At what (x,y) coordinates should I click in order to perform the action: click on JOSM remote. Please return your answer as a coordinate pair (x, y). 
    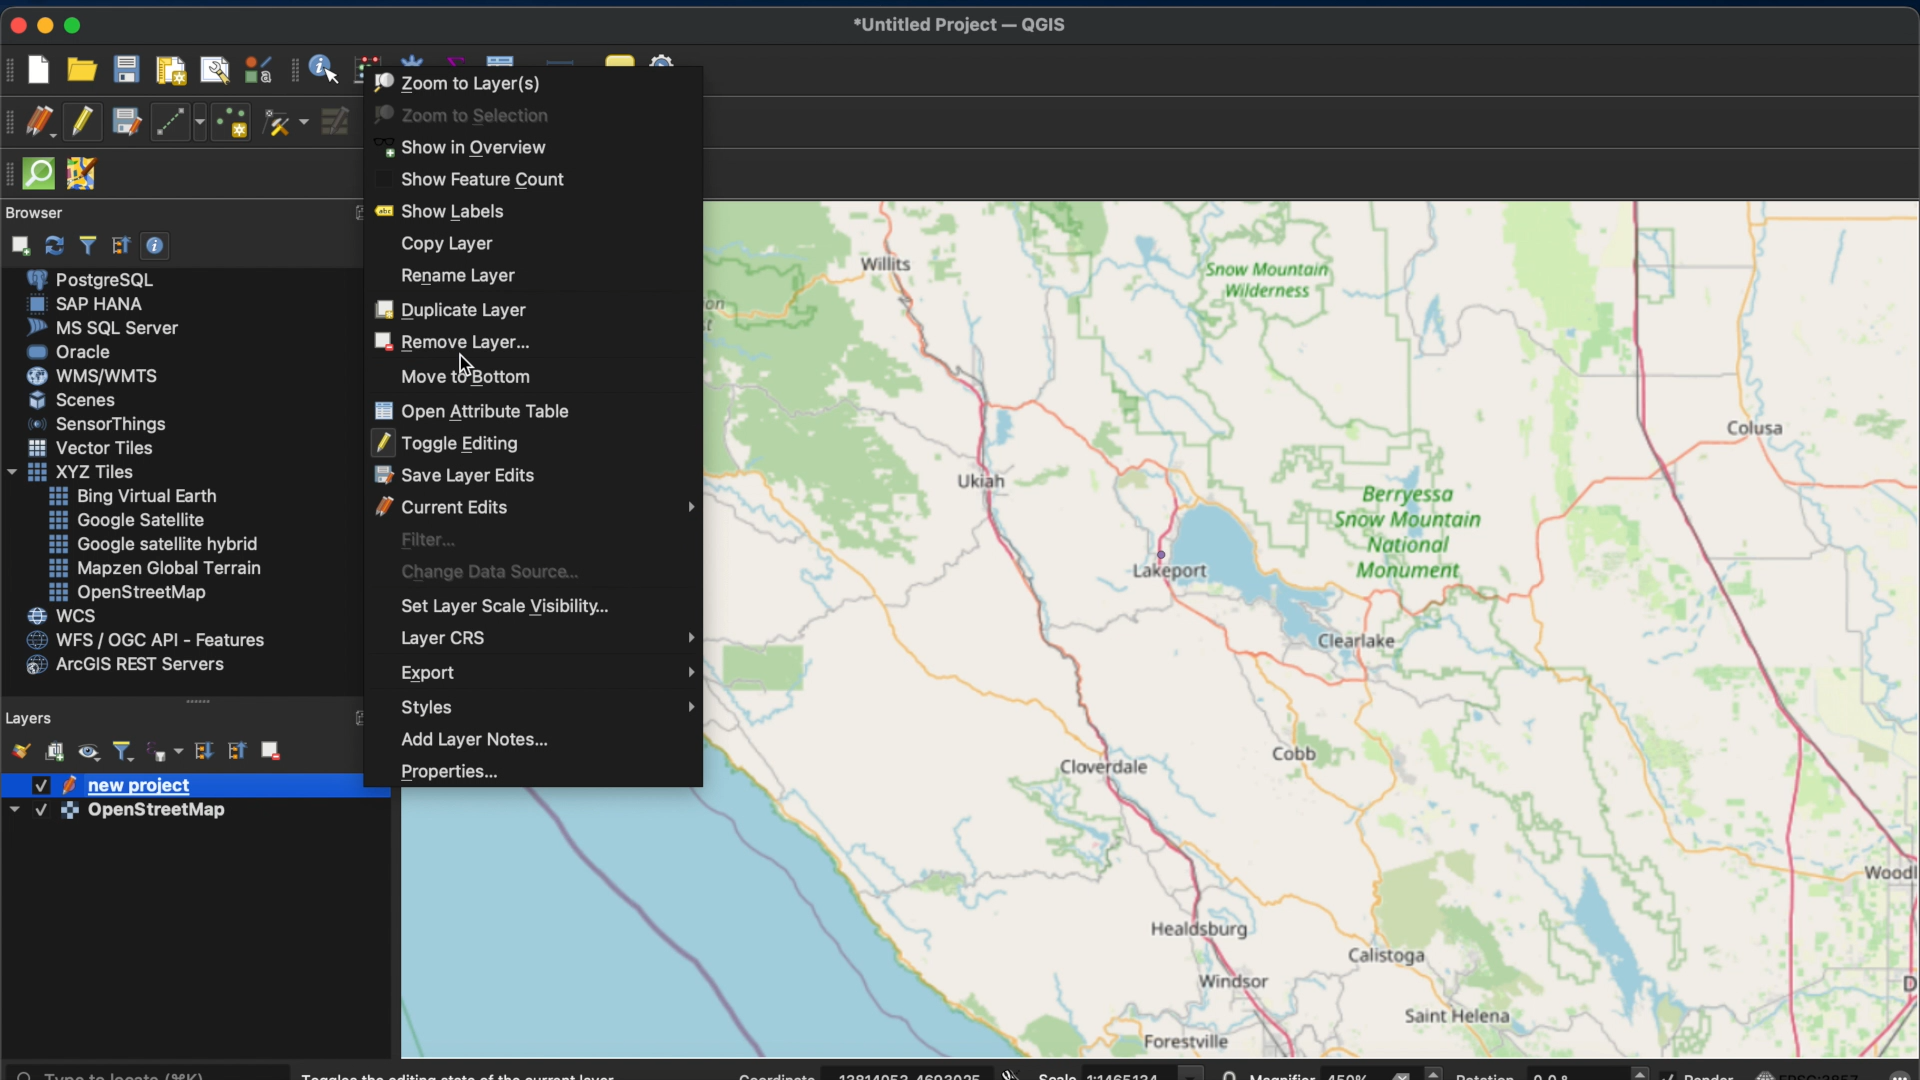
    Looking at the image, I should click on (81, 174).